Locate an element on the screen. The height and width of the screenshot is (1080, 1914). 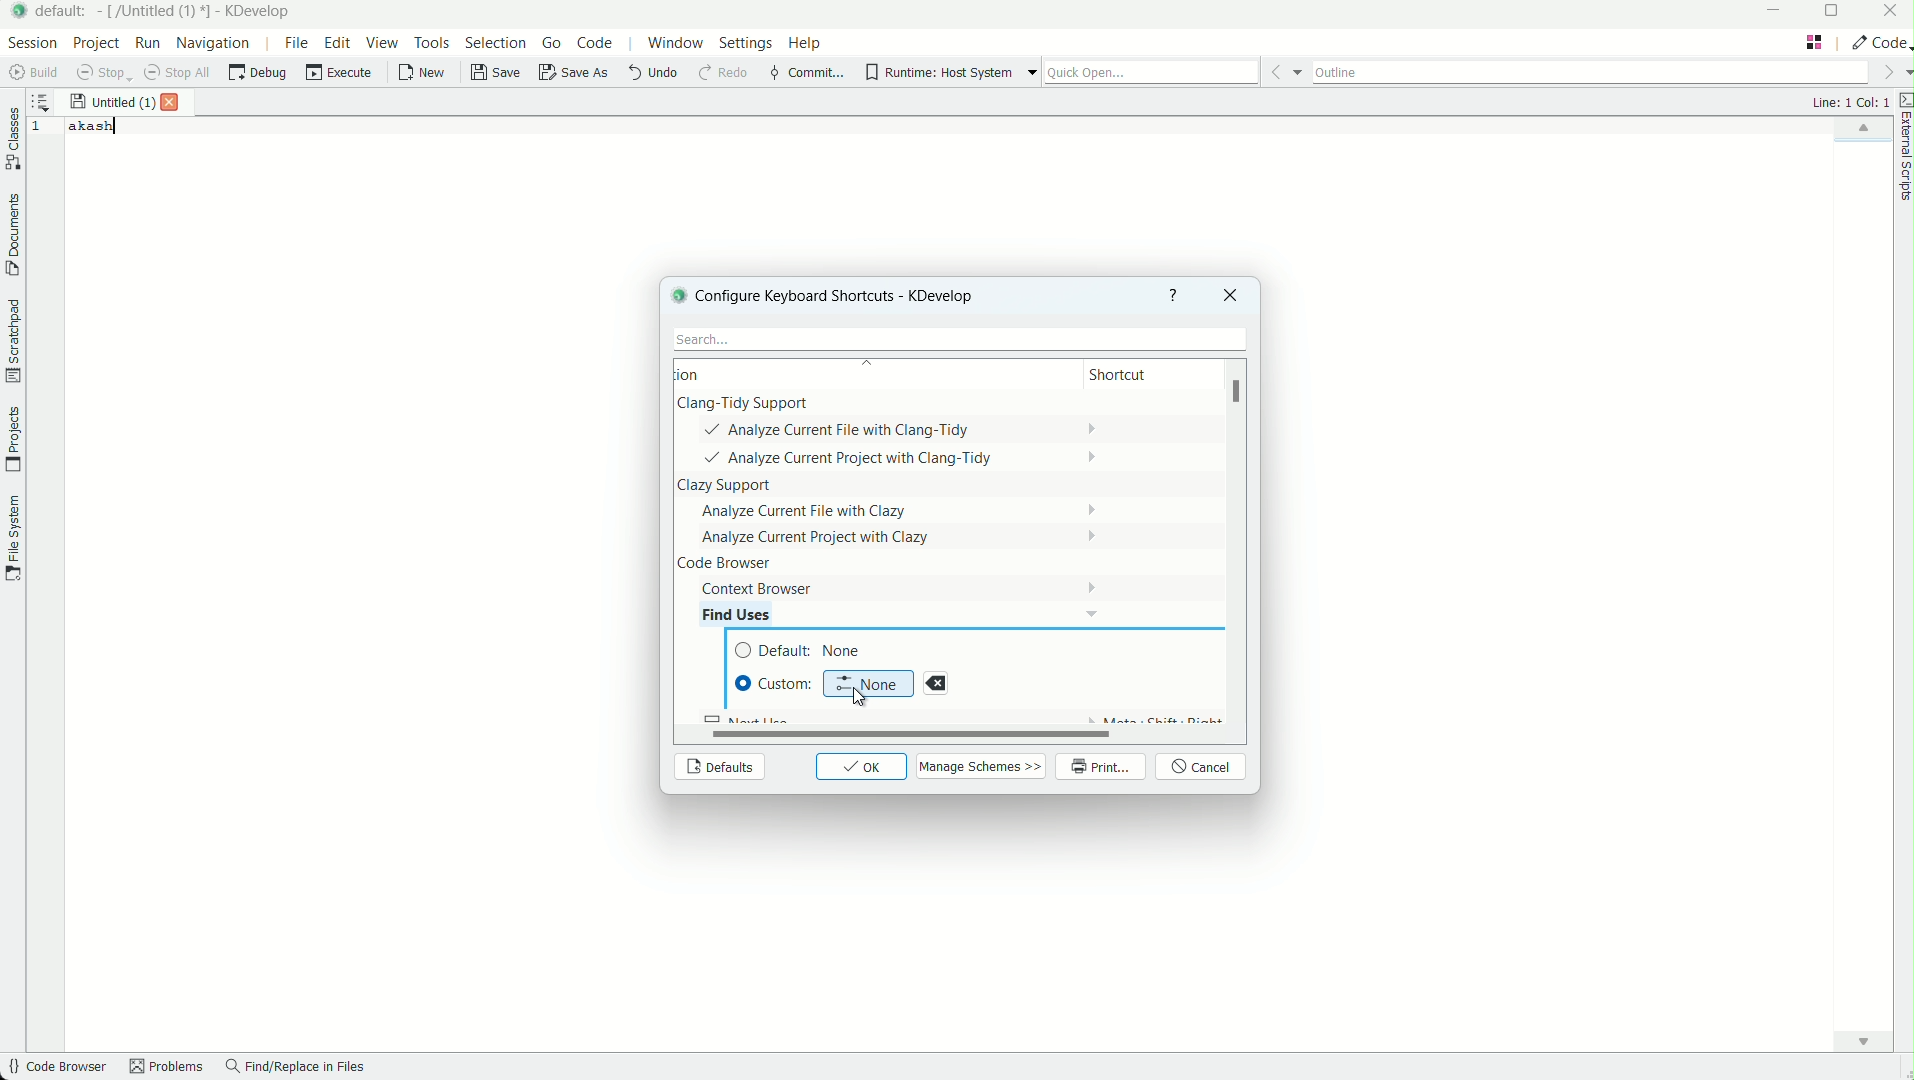
view menu is located at coordinates (385, 43).